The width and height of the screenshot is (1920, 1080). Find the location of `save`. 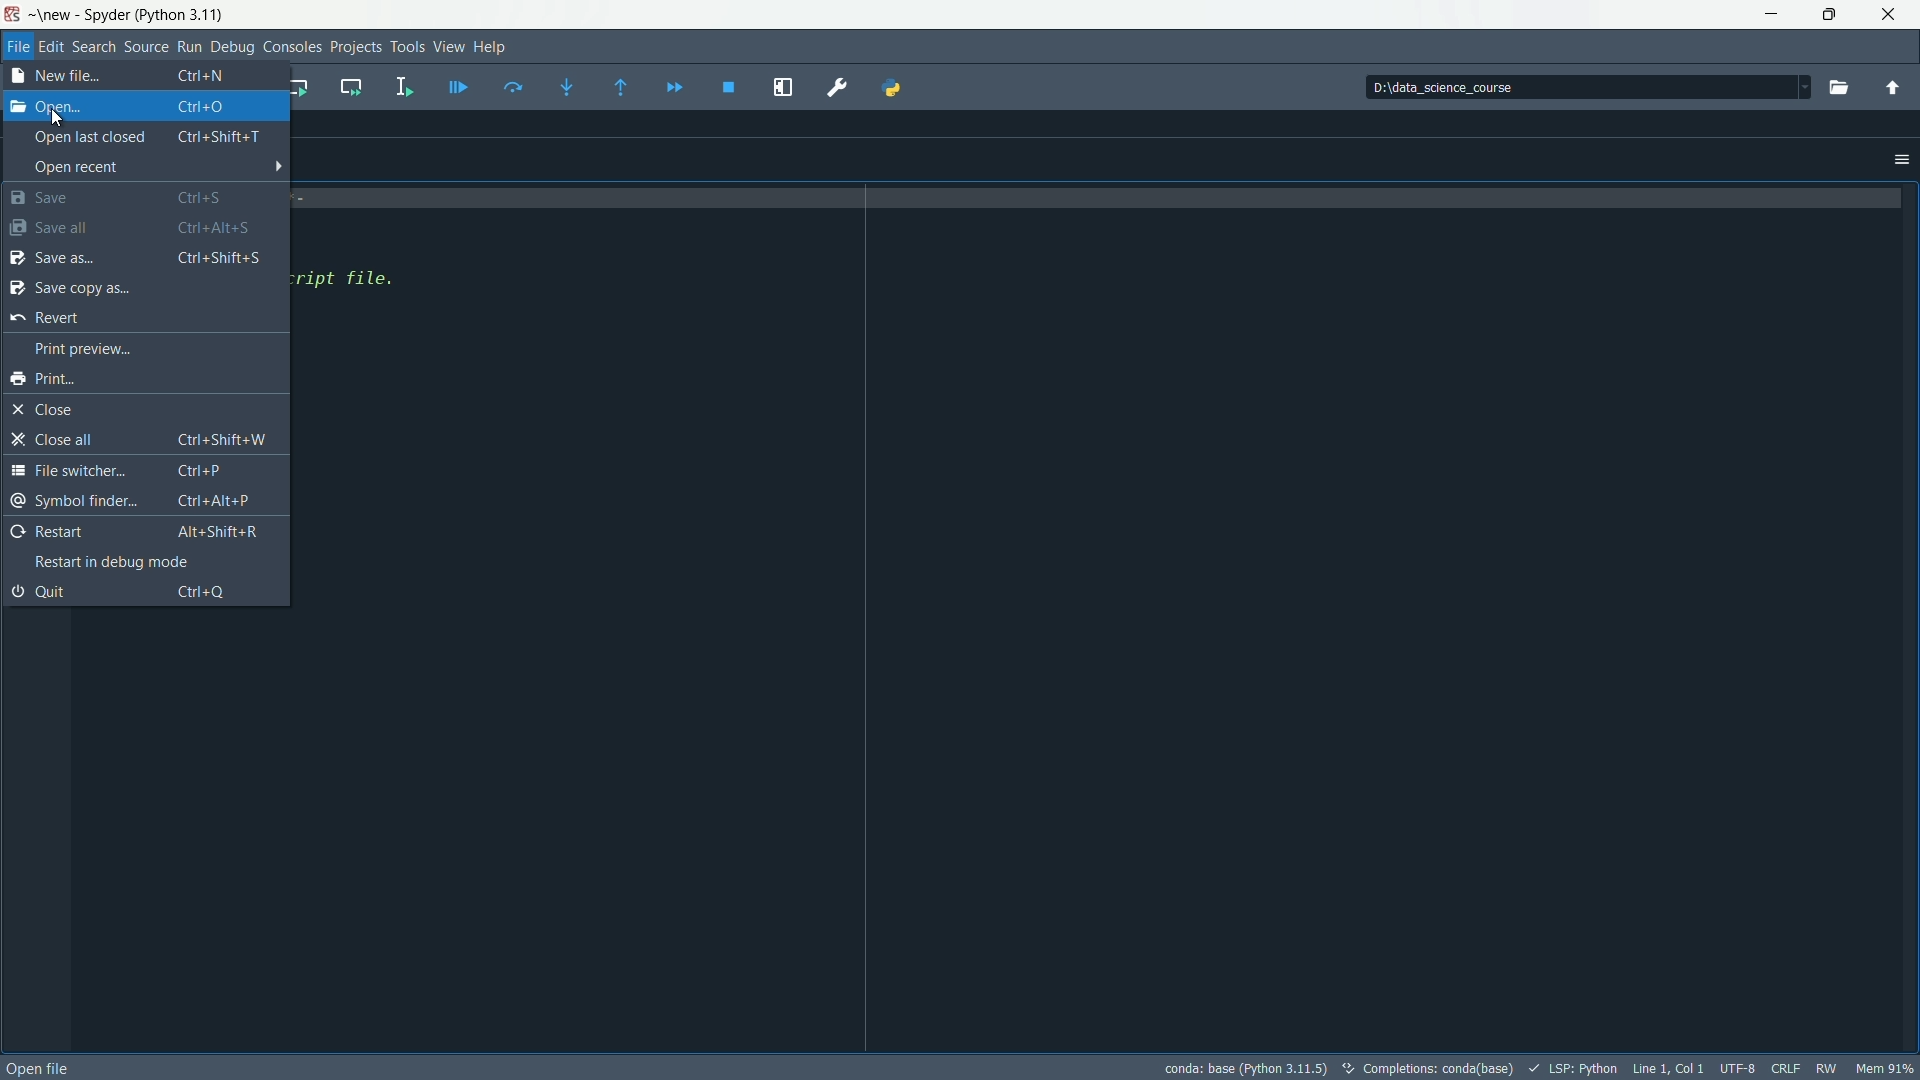

save is located at coordinates (131, 195).